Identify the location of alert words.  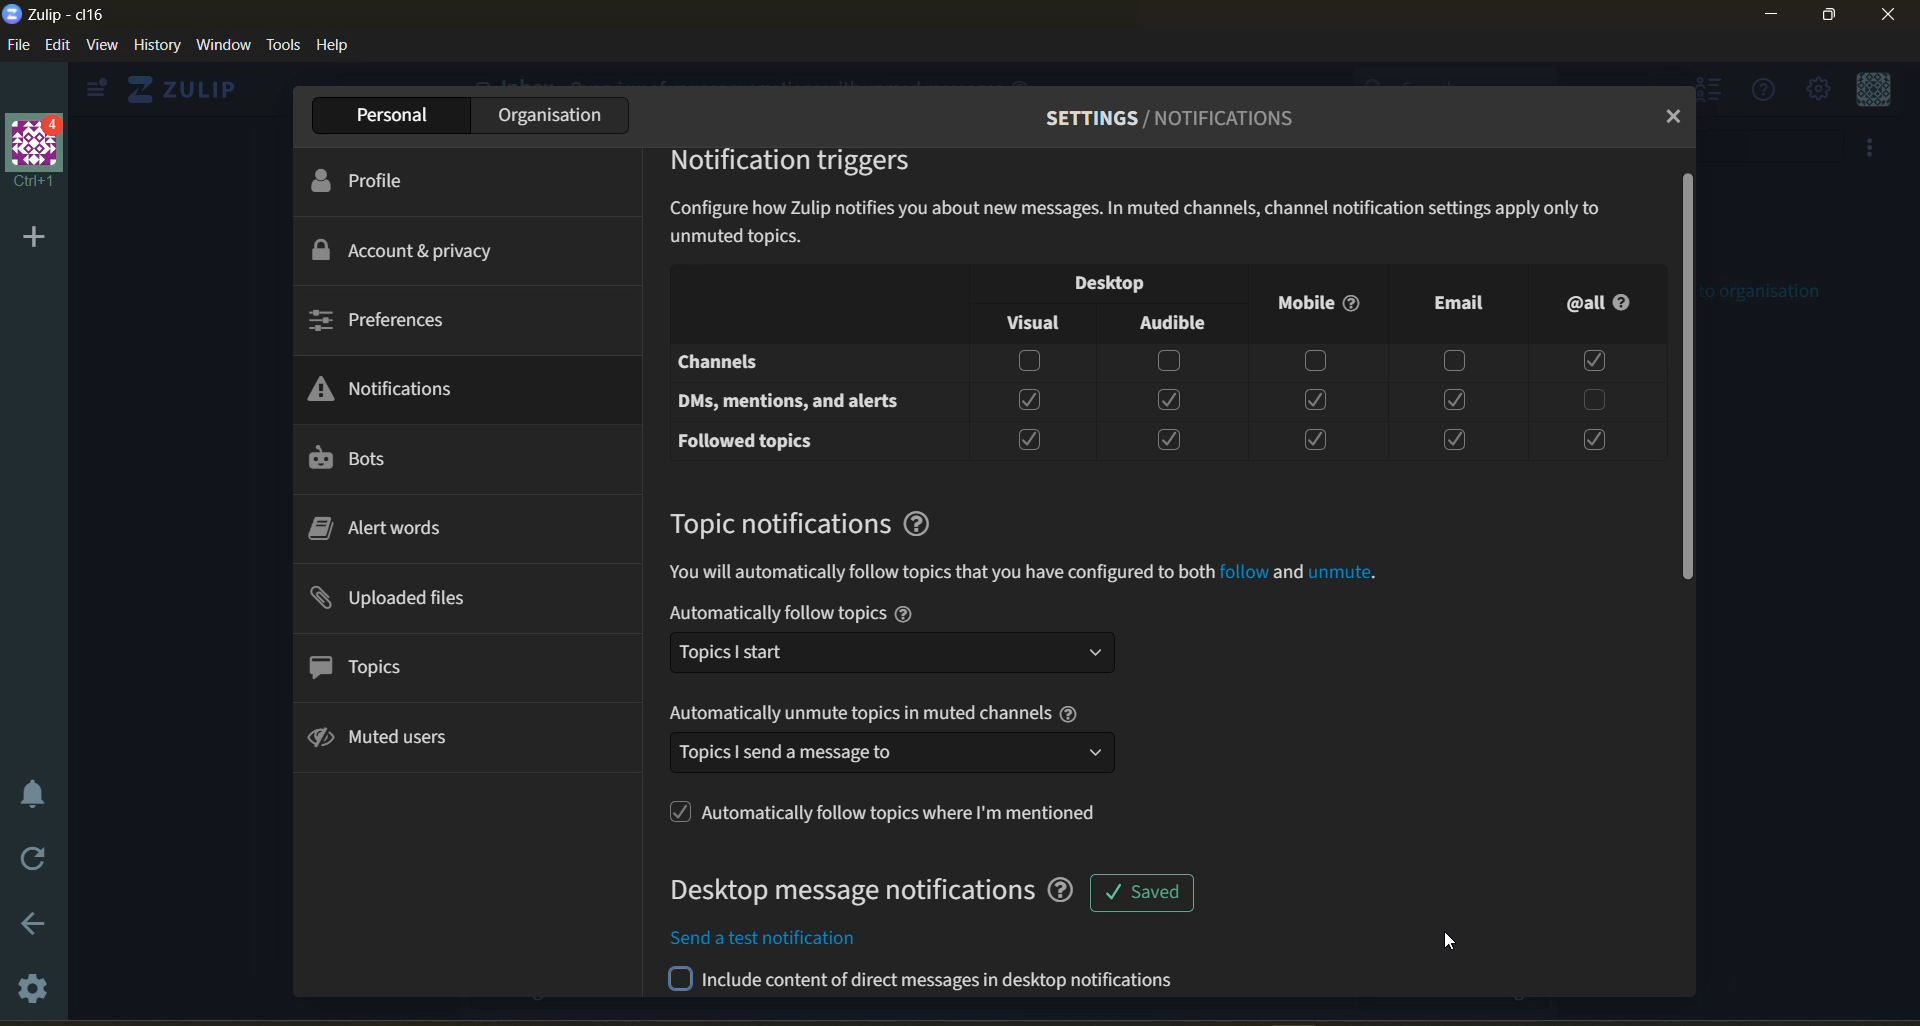
(390, 526).